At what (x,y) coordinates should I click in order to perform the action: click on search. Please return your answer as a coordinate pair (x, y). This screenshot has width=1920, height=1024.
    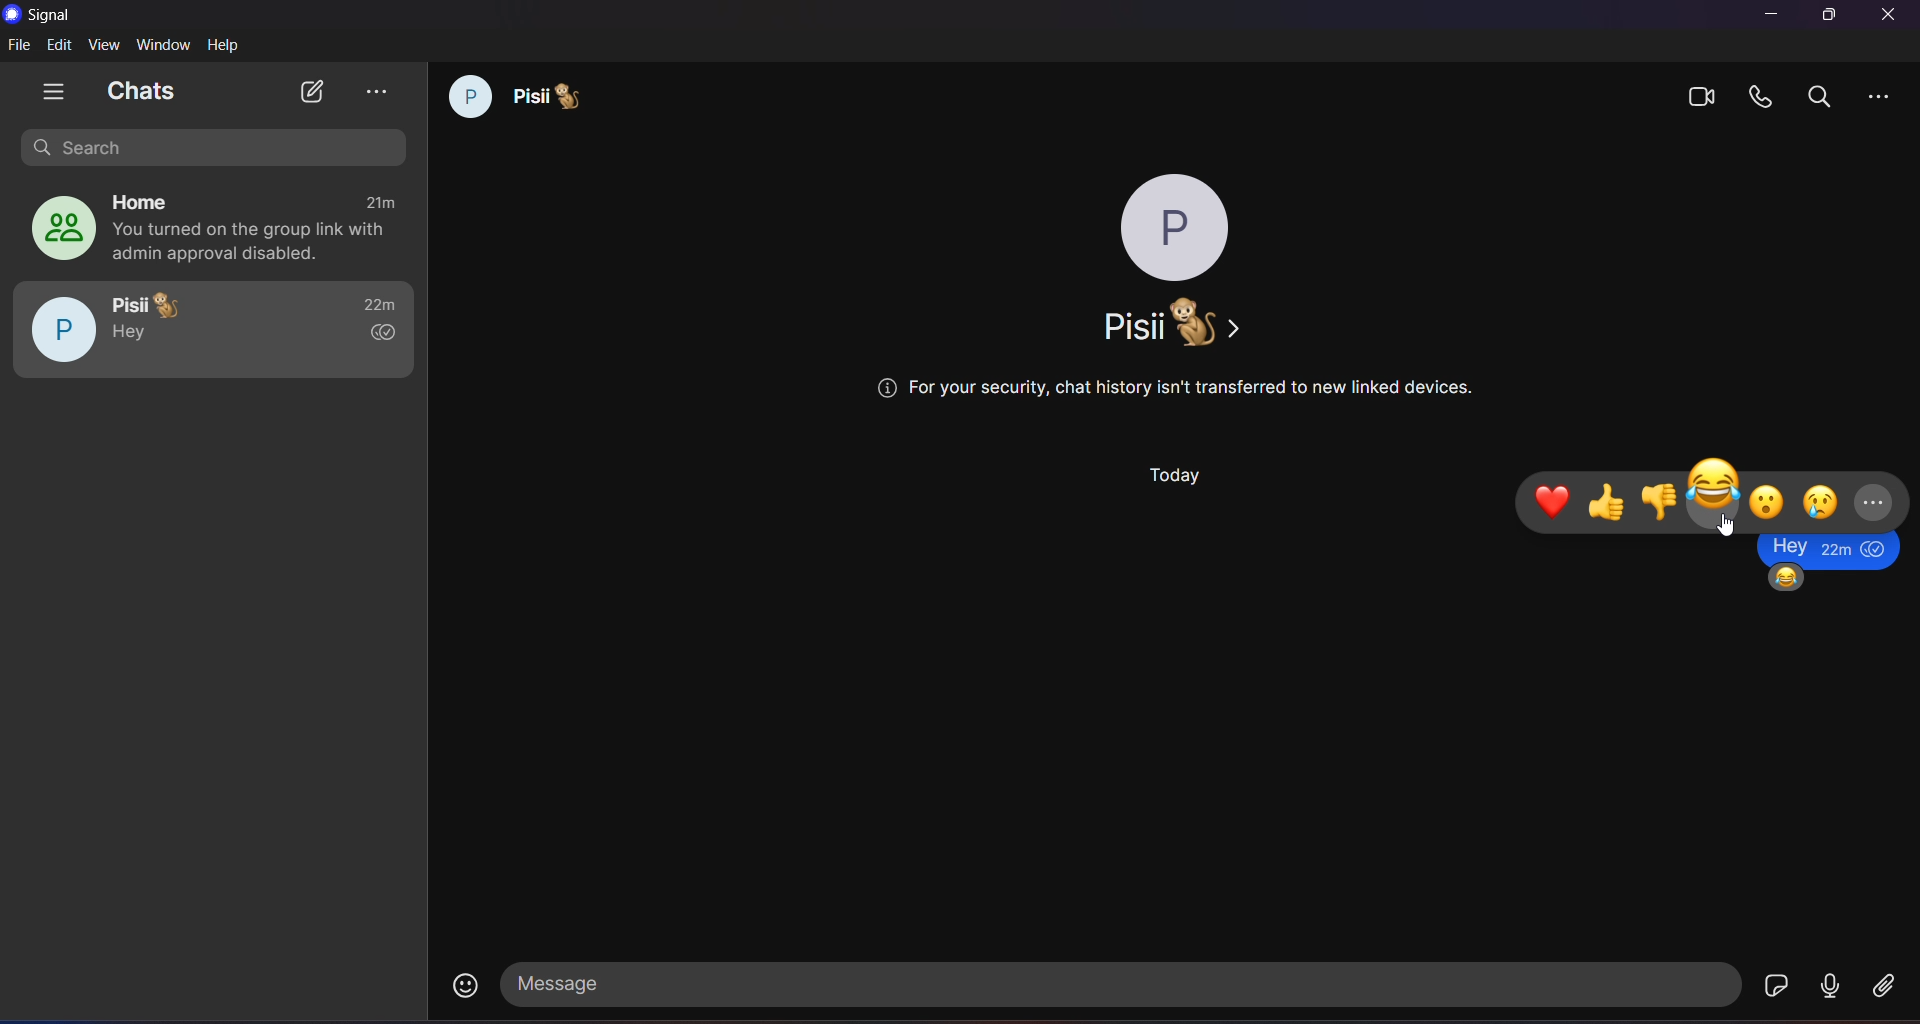
    Looking at the image, I should click on (1824, 95).